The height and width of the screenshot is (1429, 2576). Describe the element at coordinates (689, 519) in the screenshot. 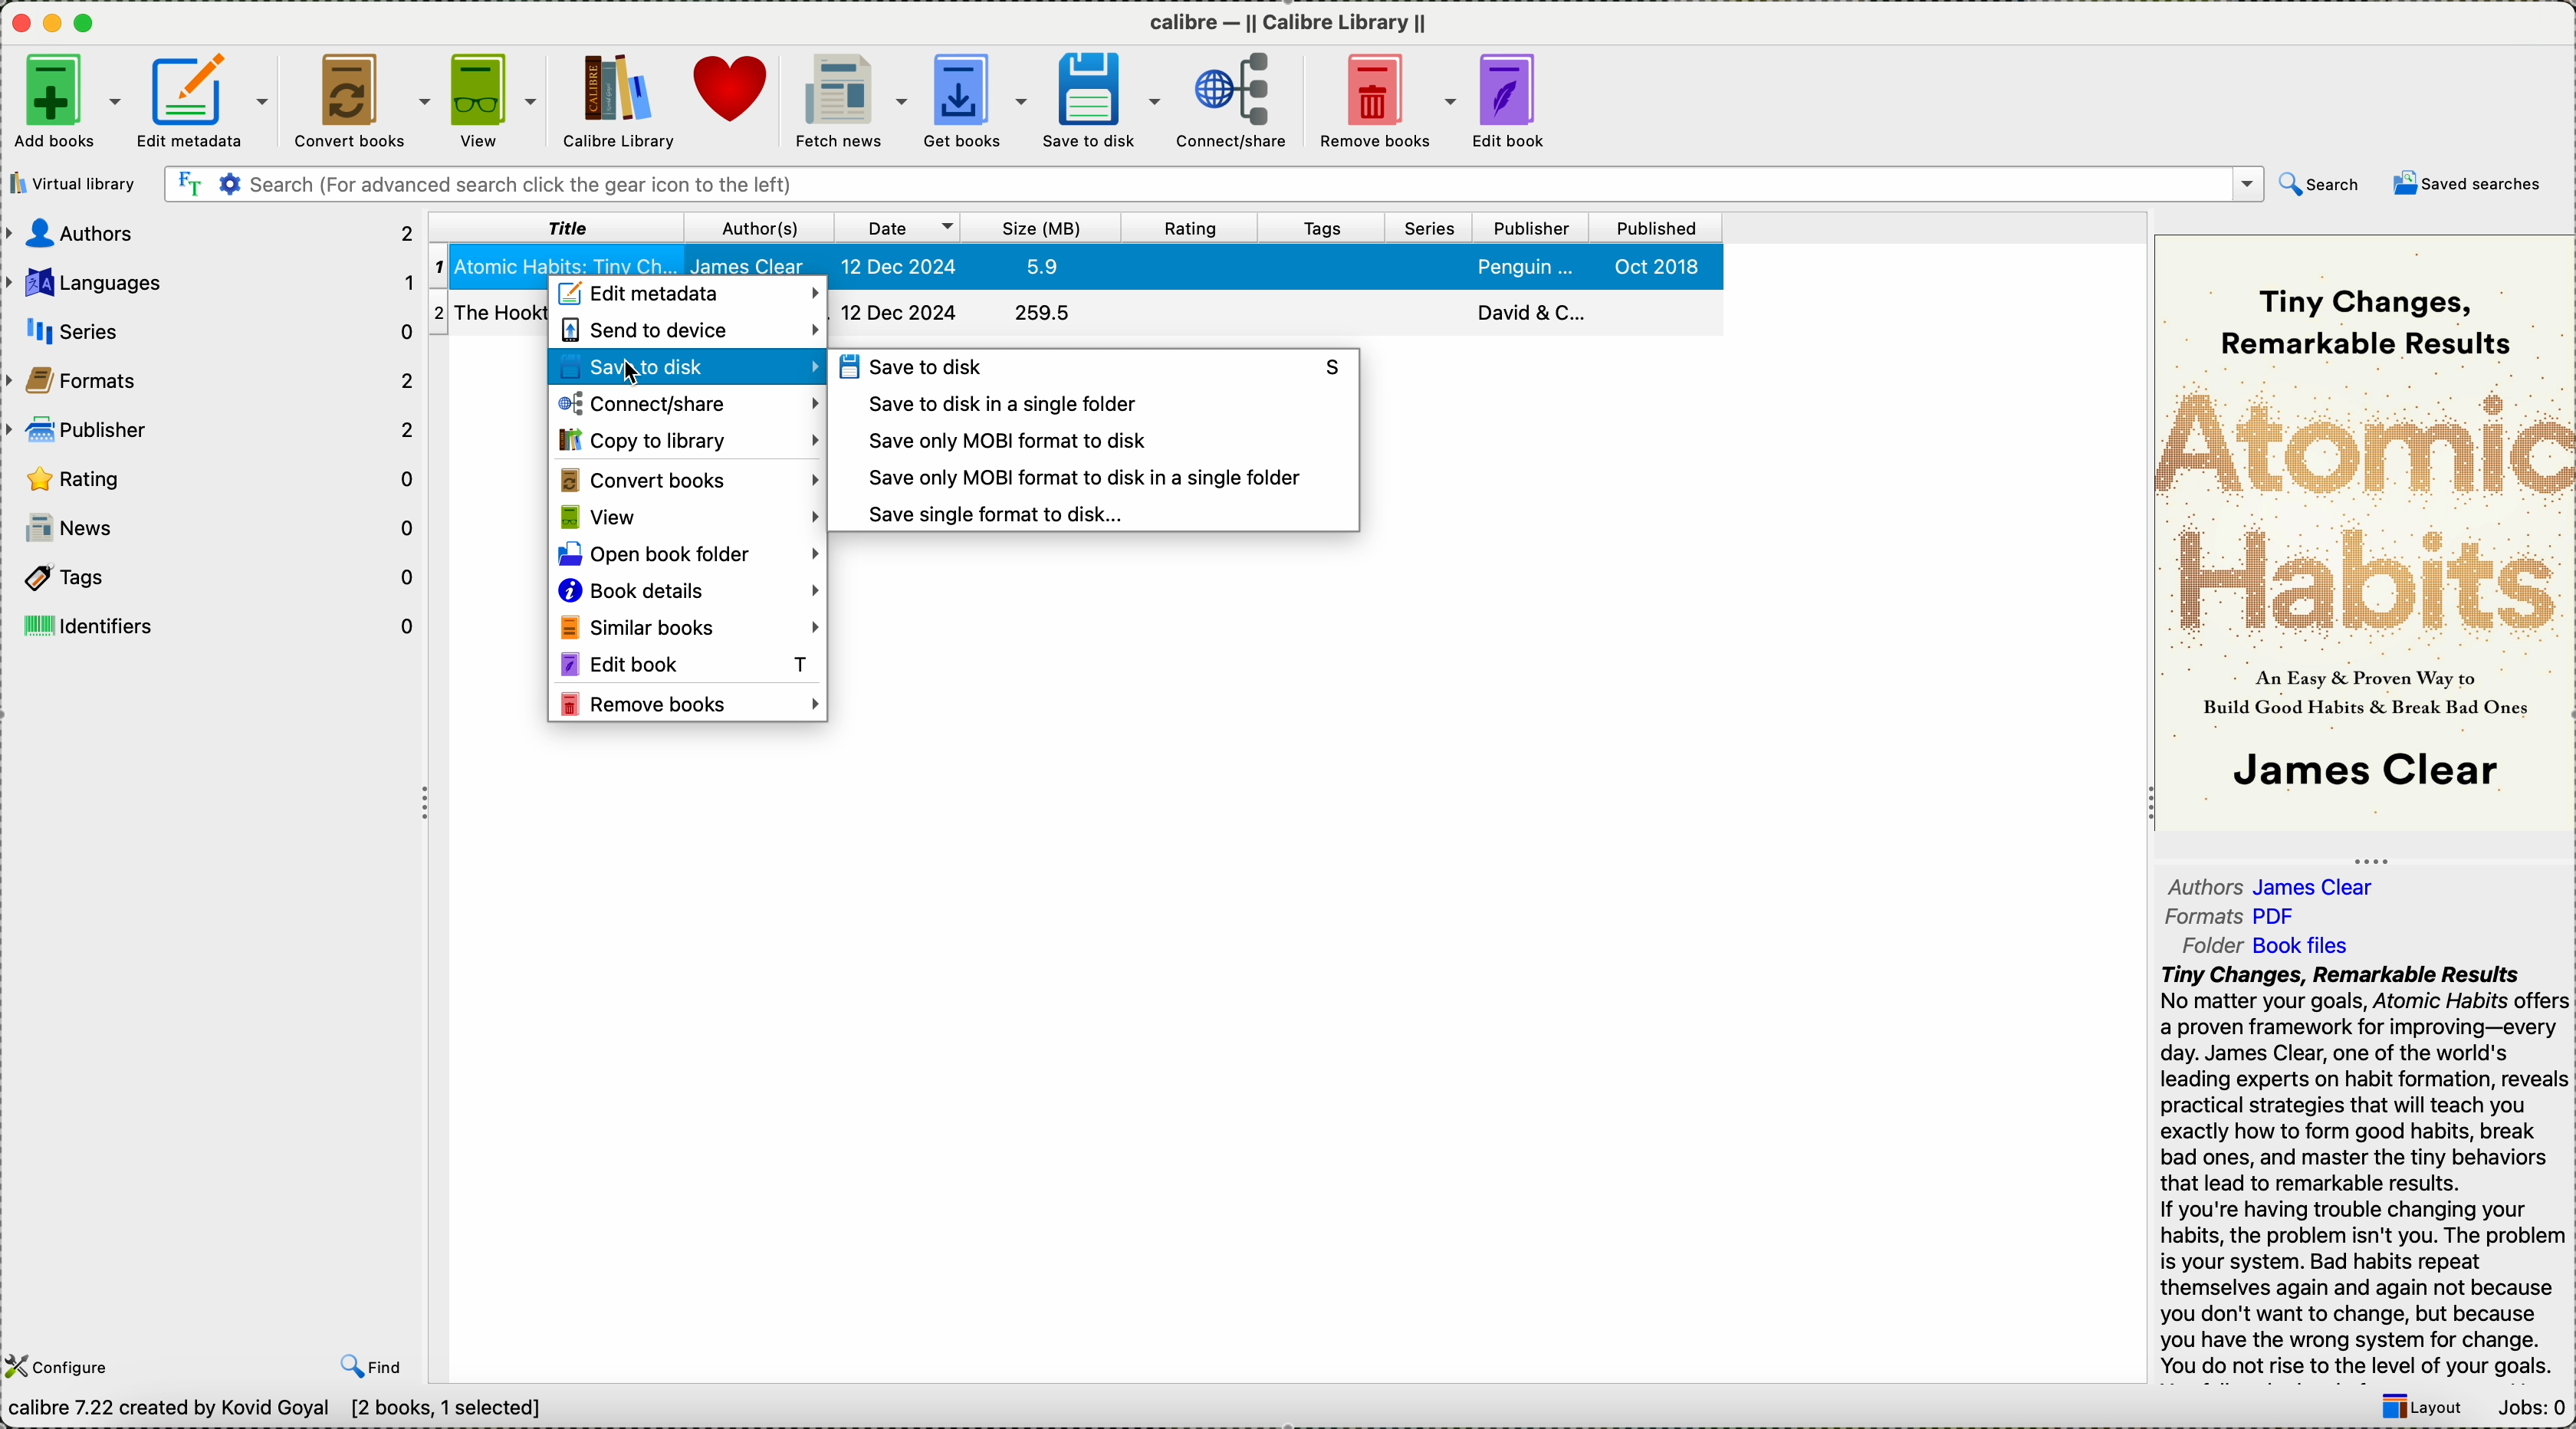

I see `view` at that location.